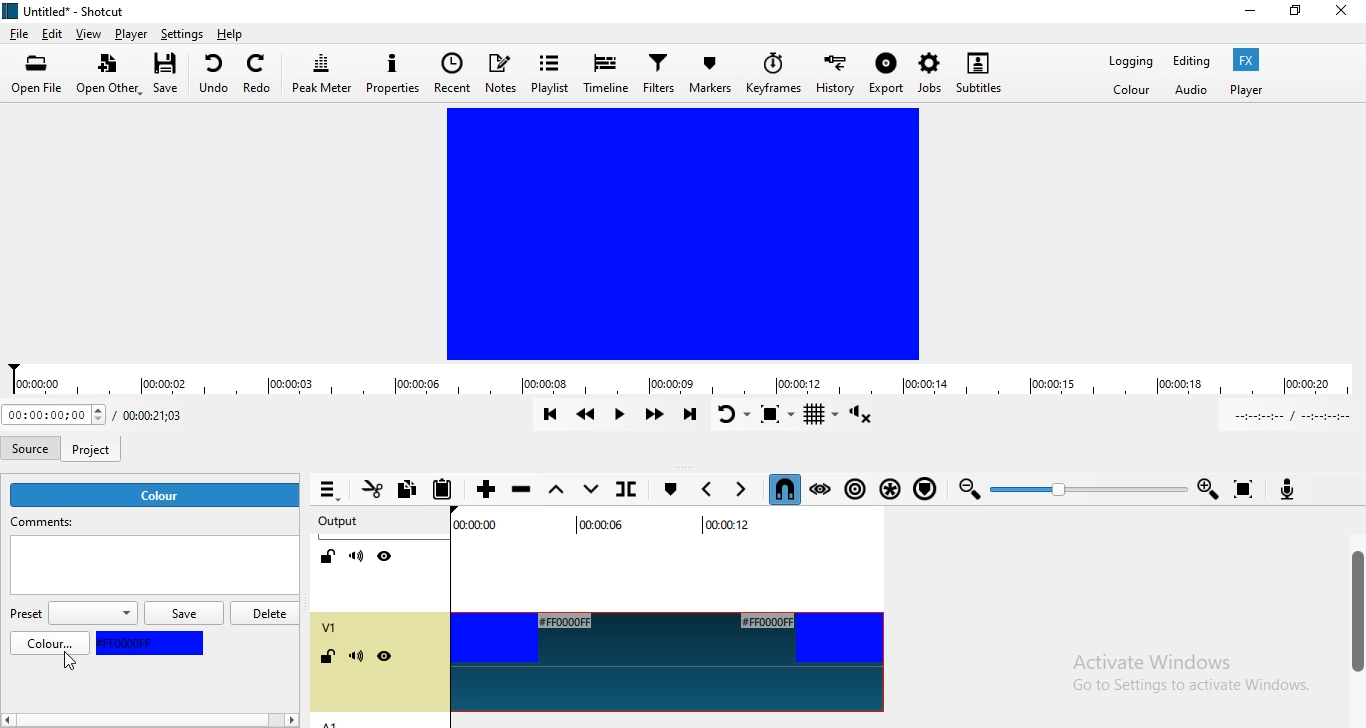 The height and width of the screenshot is (728, 1366). Describe the element at coordinates (18, 34) in the screenshot. I see `File` at that location.